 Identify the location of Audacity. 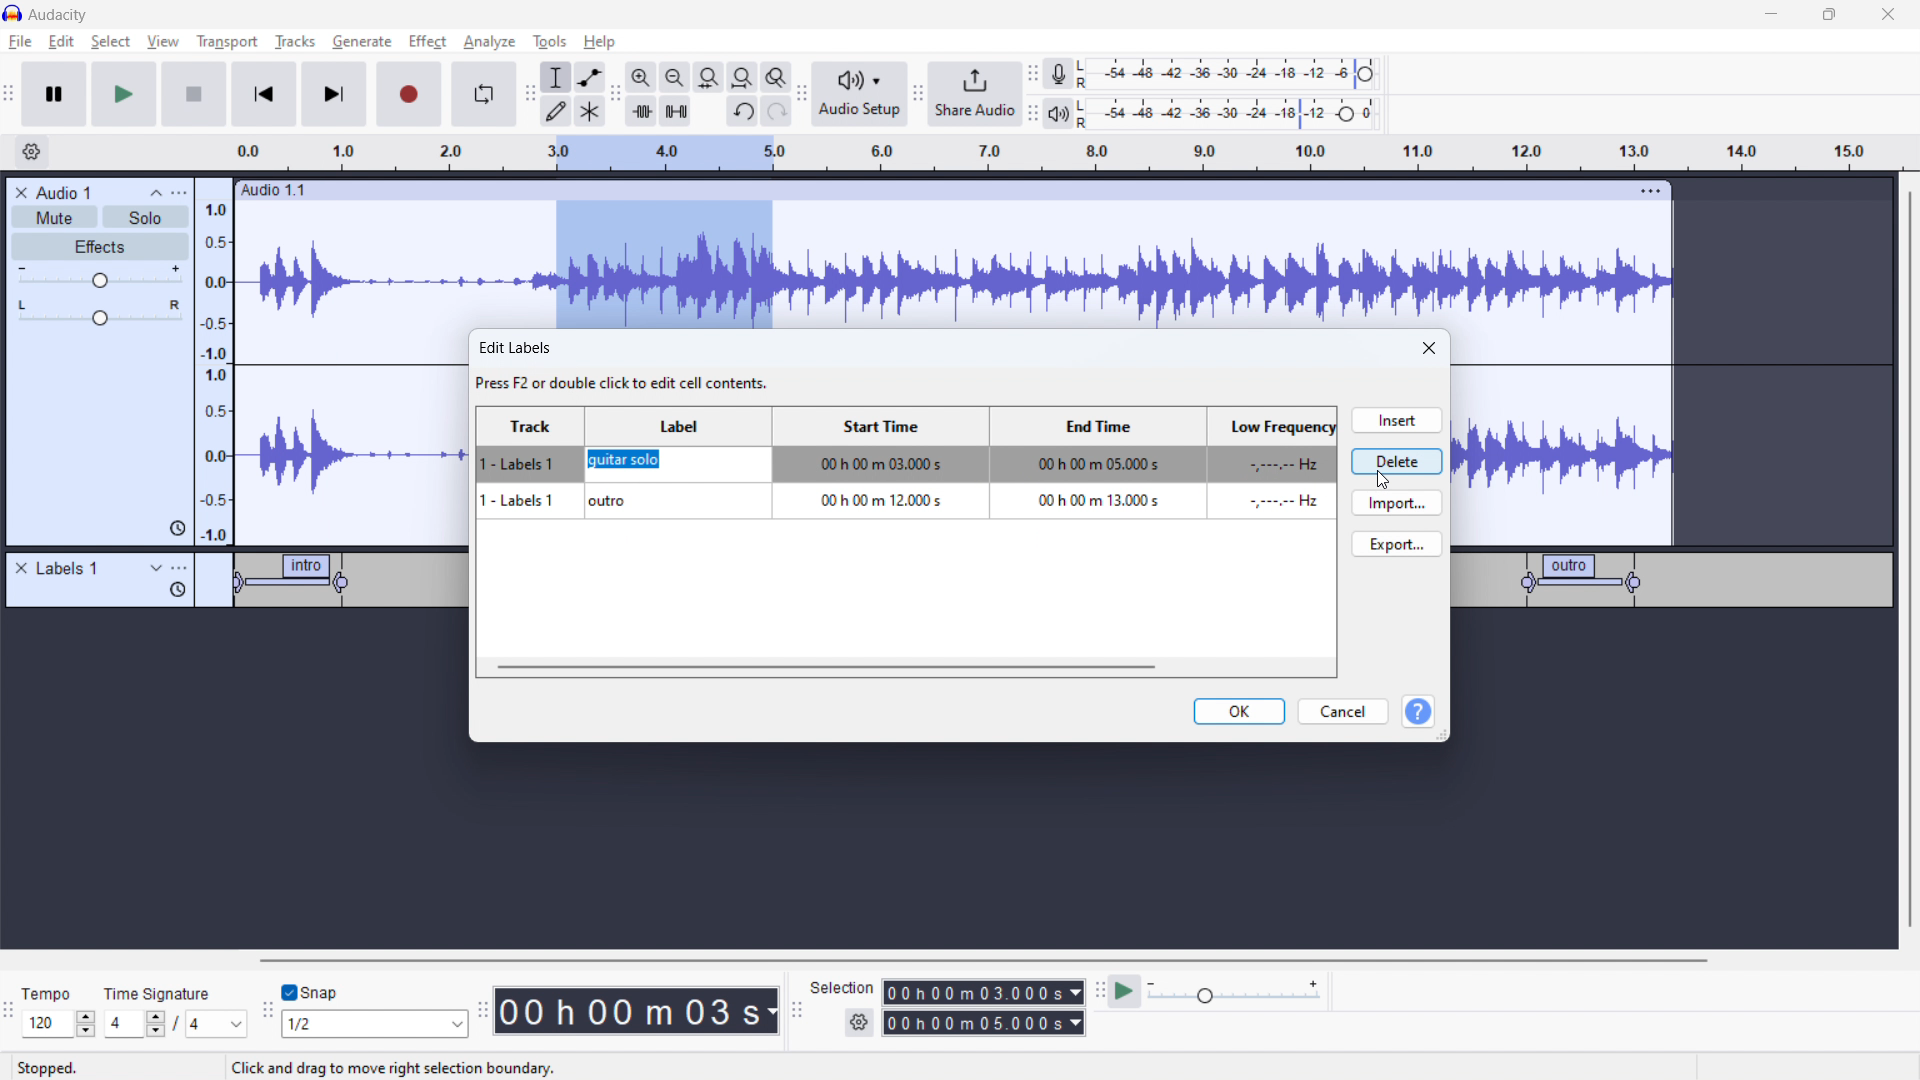
(62, 15).